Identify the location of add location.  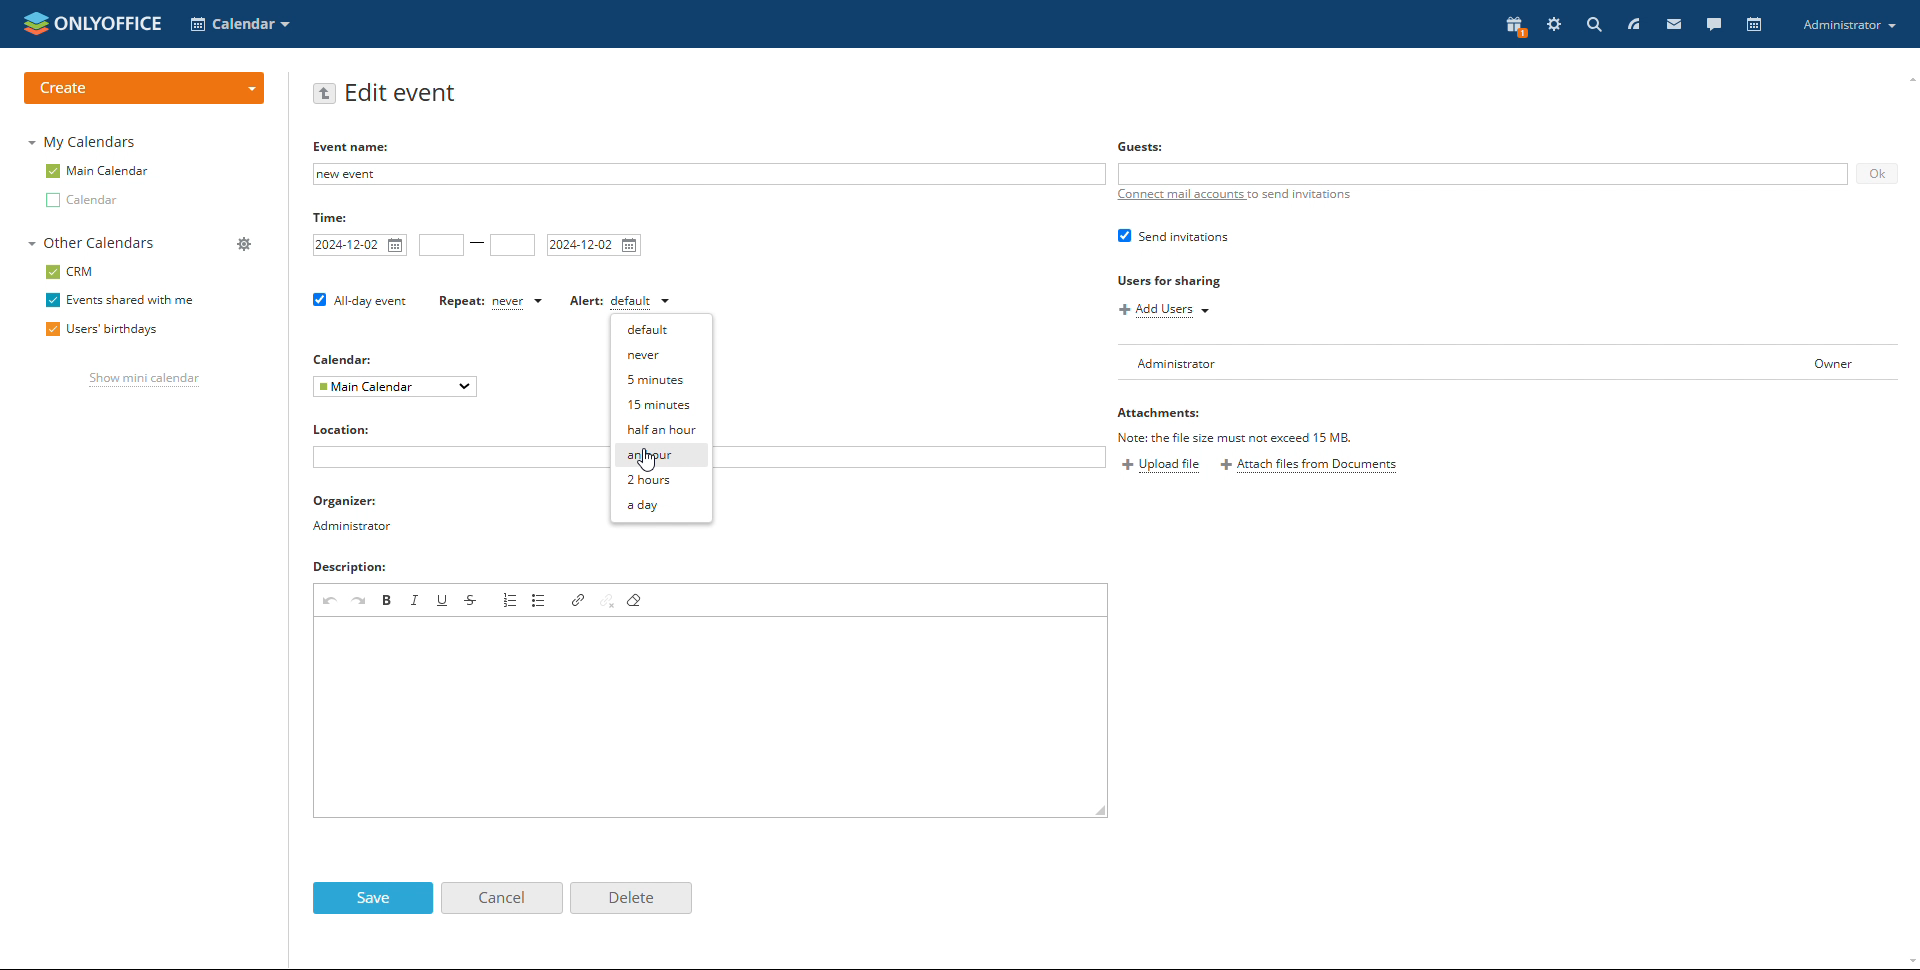
(433, 458).